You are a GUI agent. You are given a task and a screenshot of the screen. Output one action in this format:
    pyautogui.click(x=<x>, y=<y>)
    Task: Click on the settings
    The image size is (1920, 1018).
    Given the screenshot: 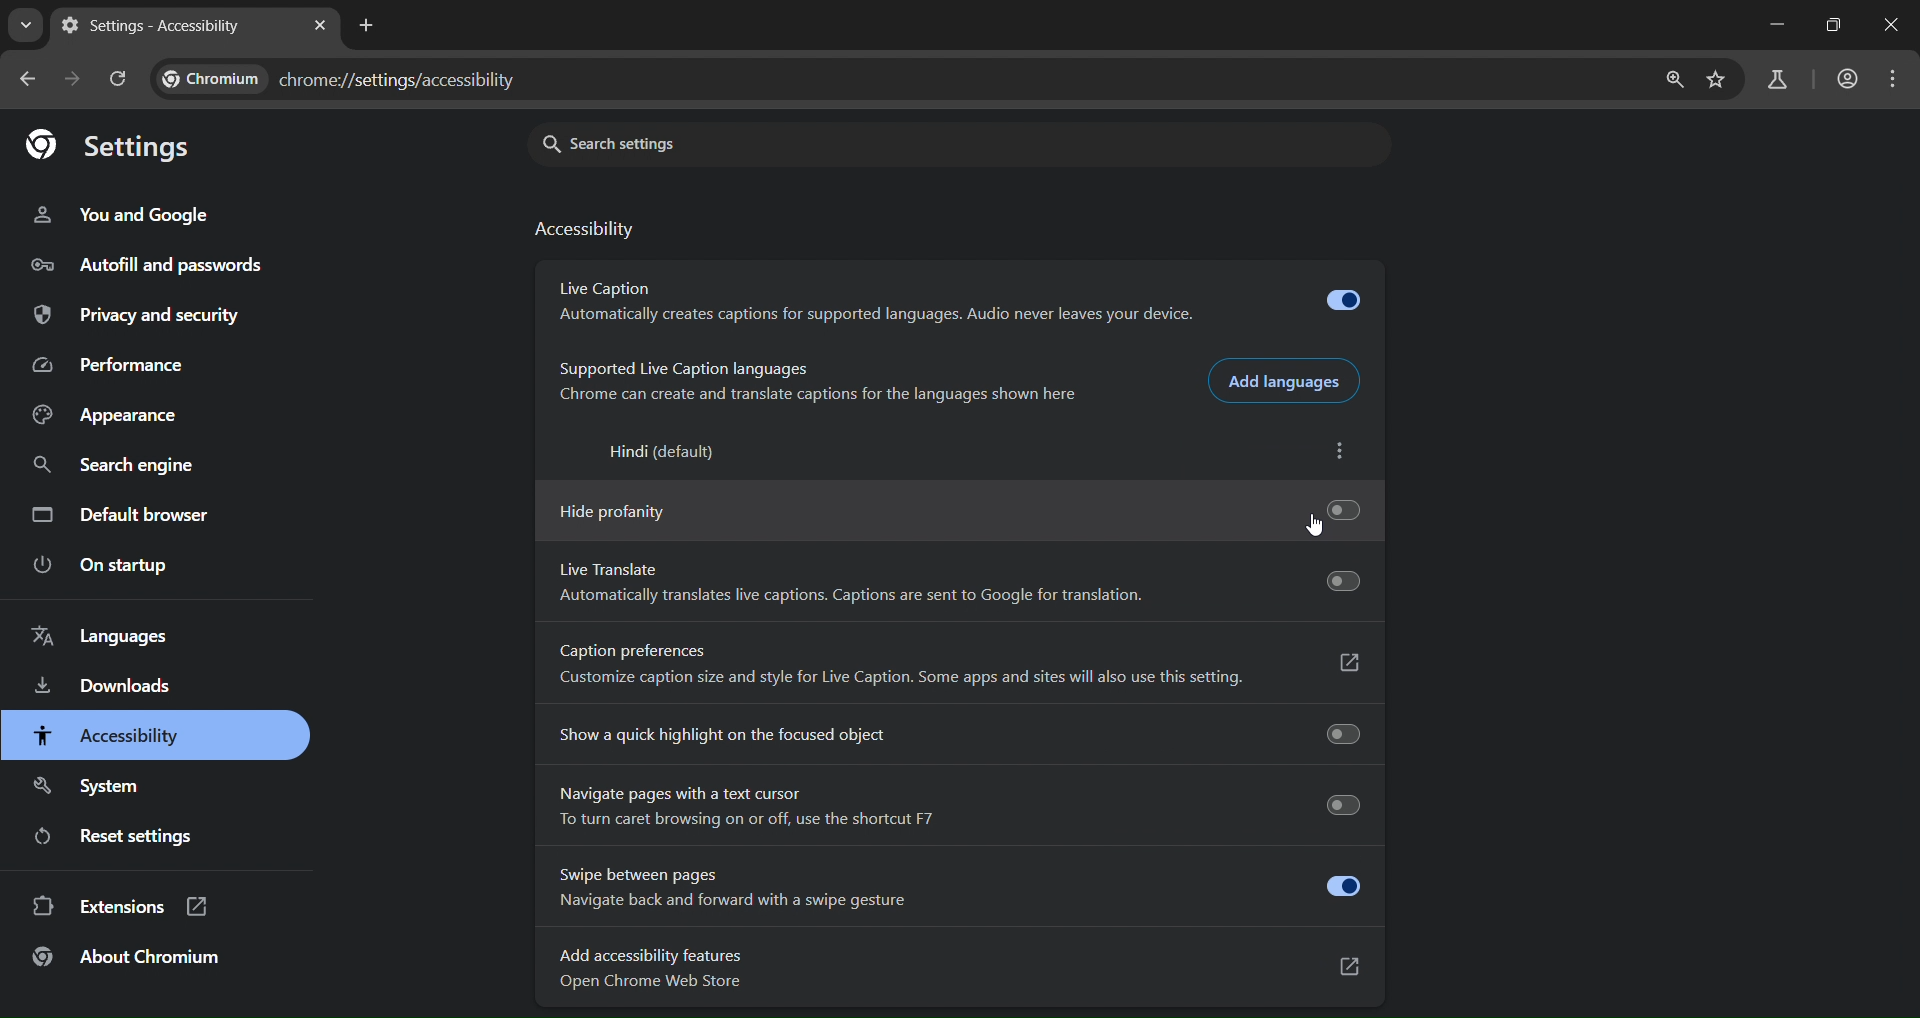 What is the action you would take?
    pyautogui.click(x=109, y=148)
    